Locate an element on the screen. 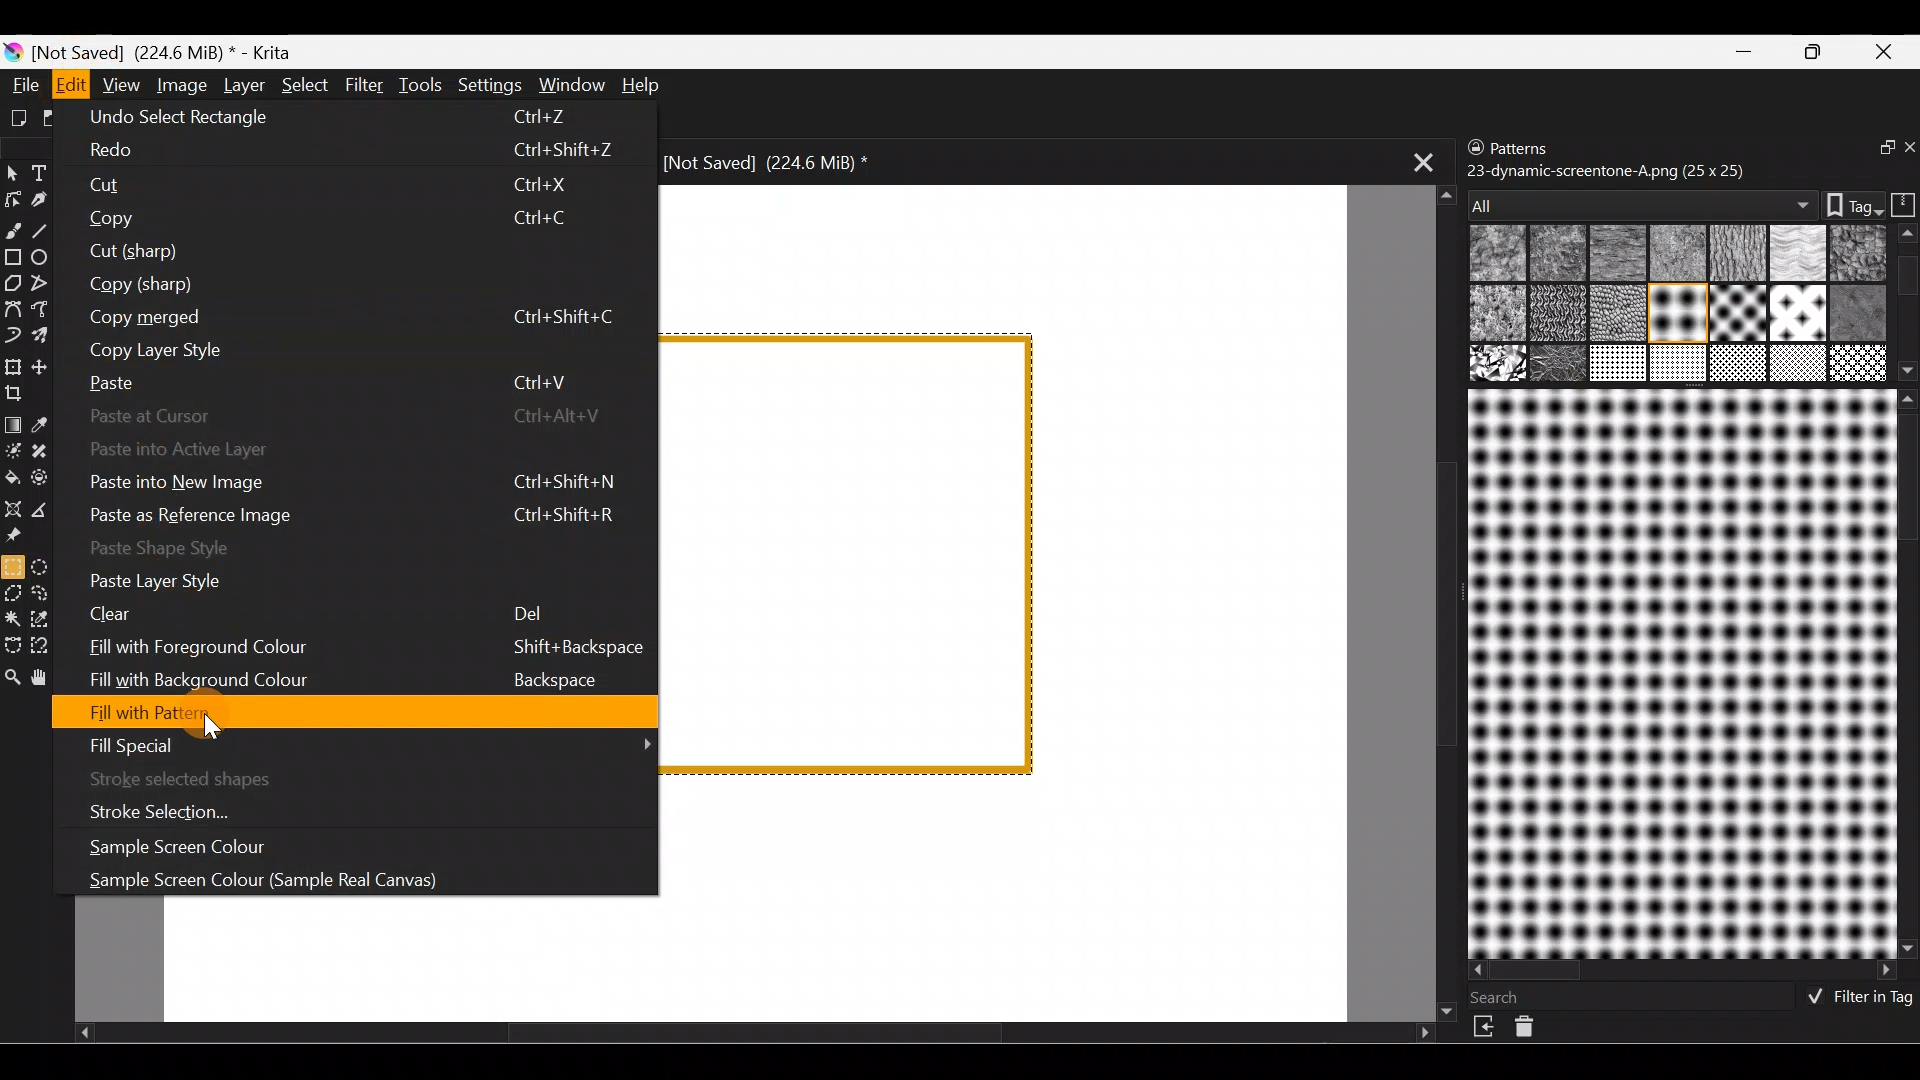 The height and width of the screenshot is (1080, 1920). Tags is located at coordinates (1844, 203).